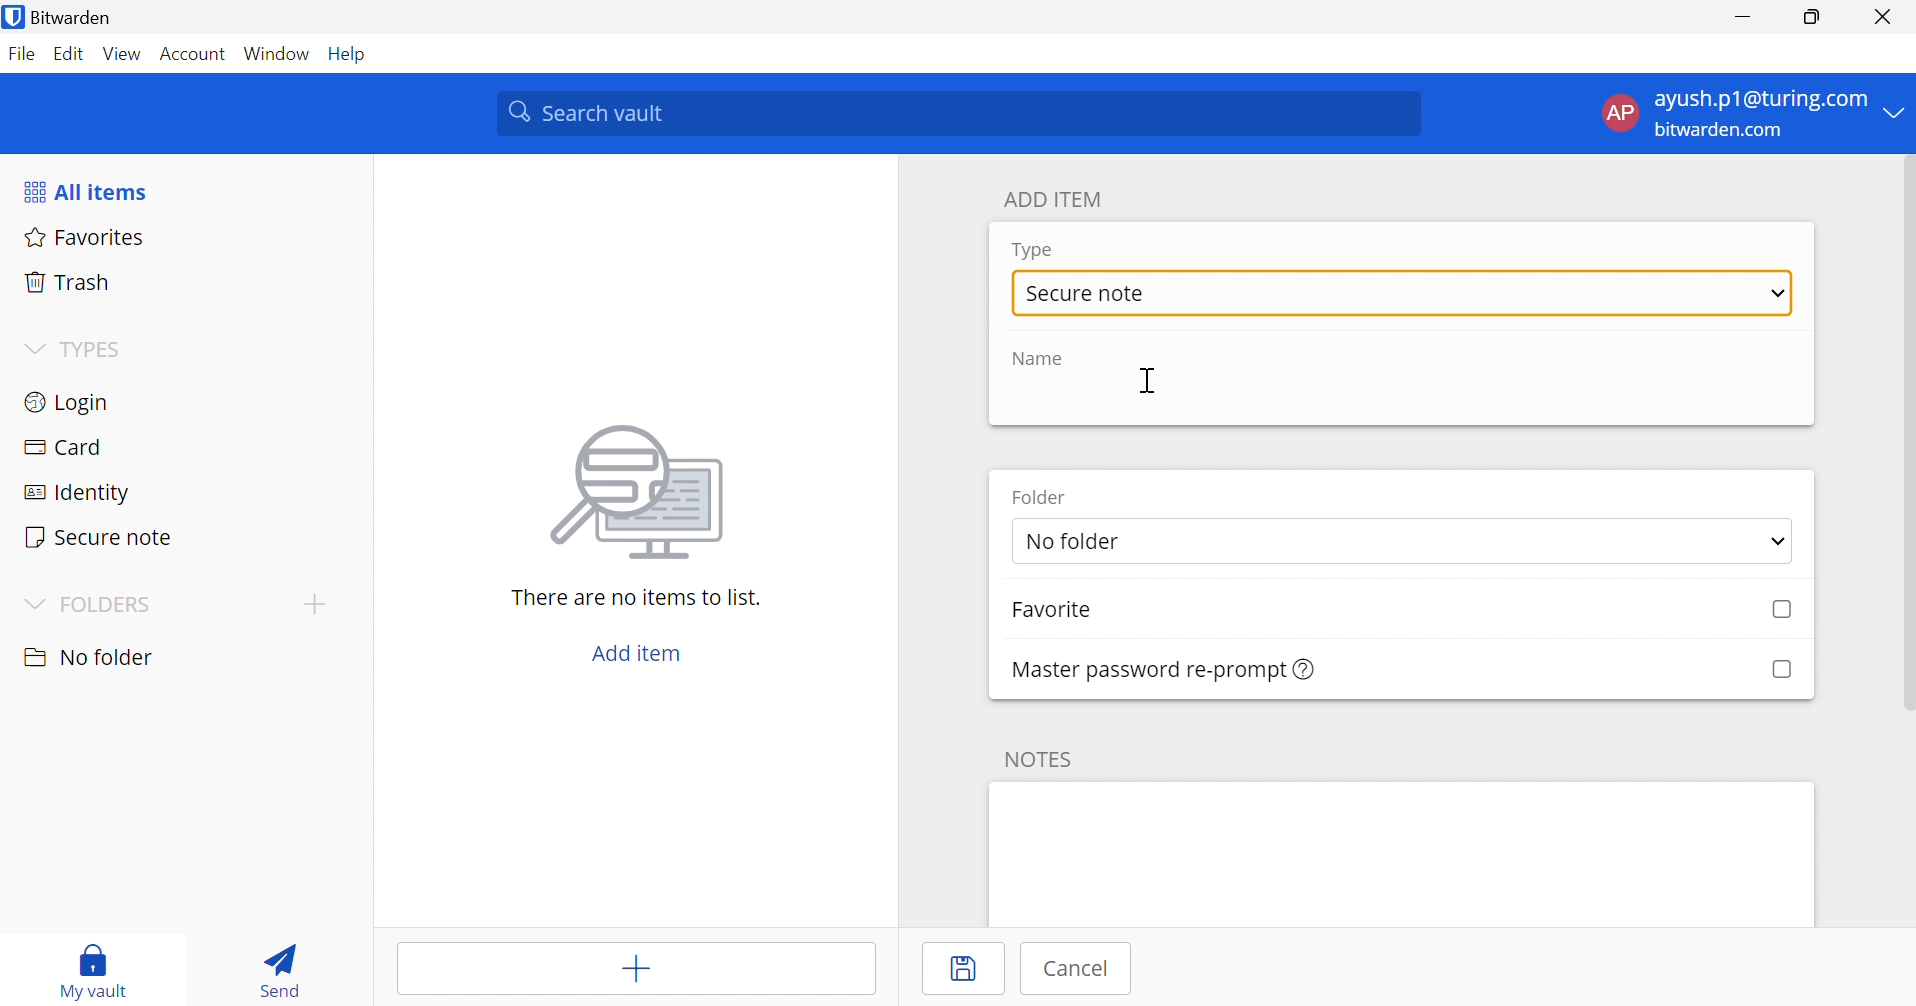  What do you see at coordinates (1034, 250) in the screenshot?
I see `Type` at bounding box center [1034, 250].